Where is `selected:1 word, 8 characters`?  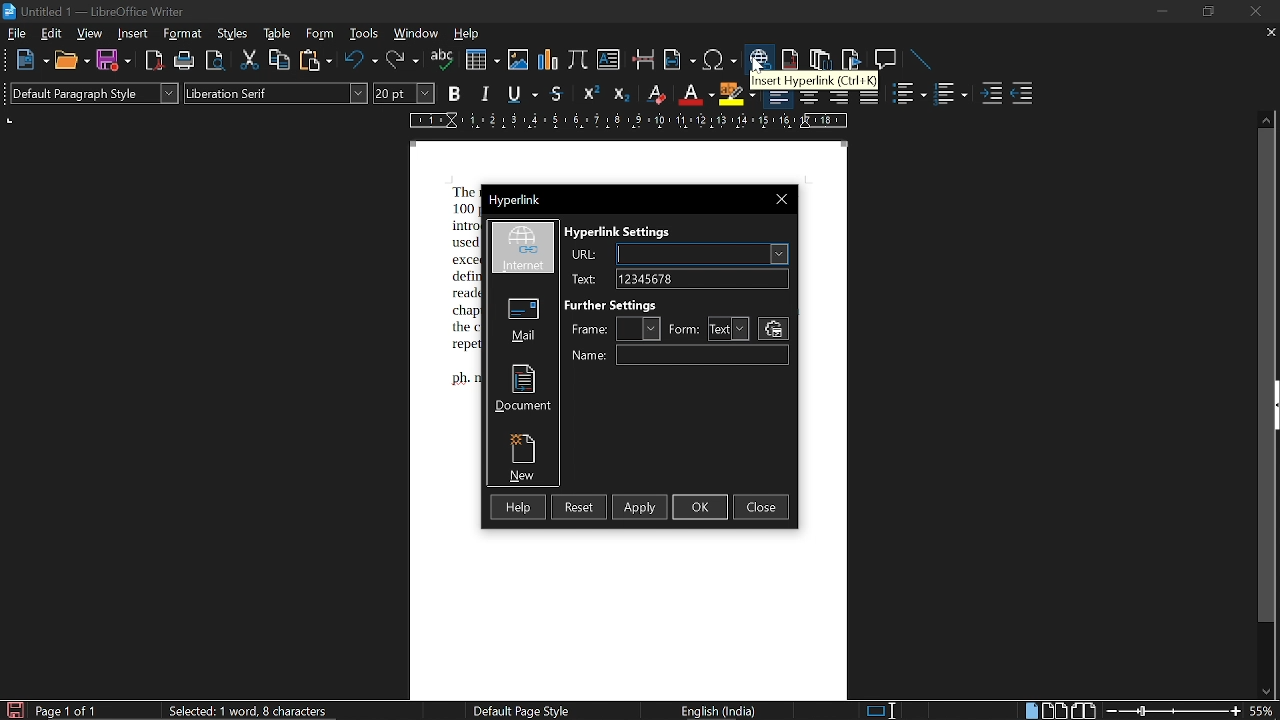 selected:1 word, 8 characters is located at coordinates (248, 711).